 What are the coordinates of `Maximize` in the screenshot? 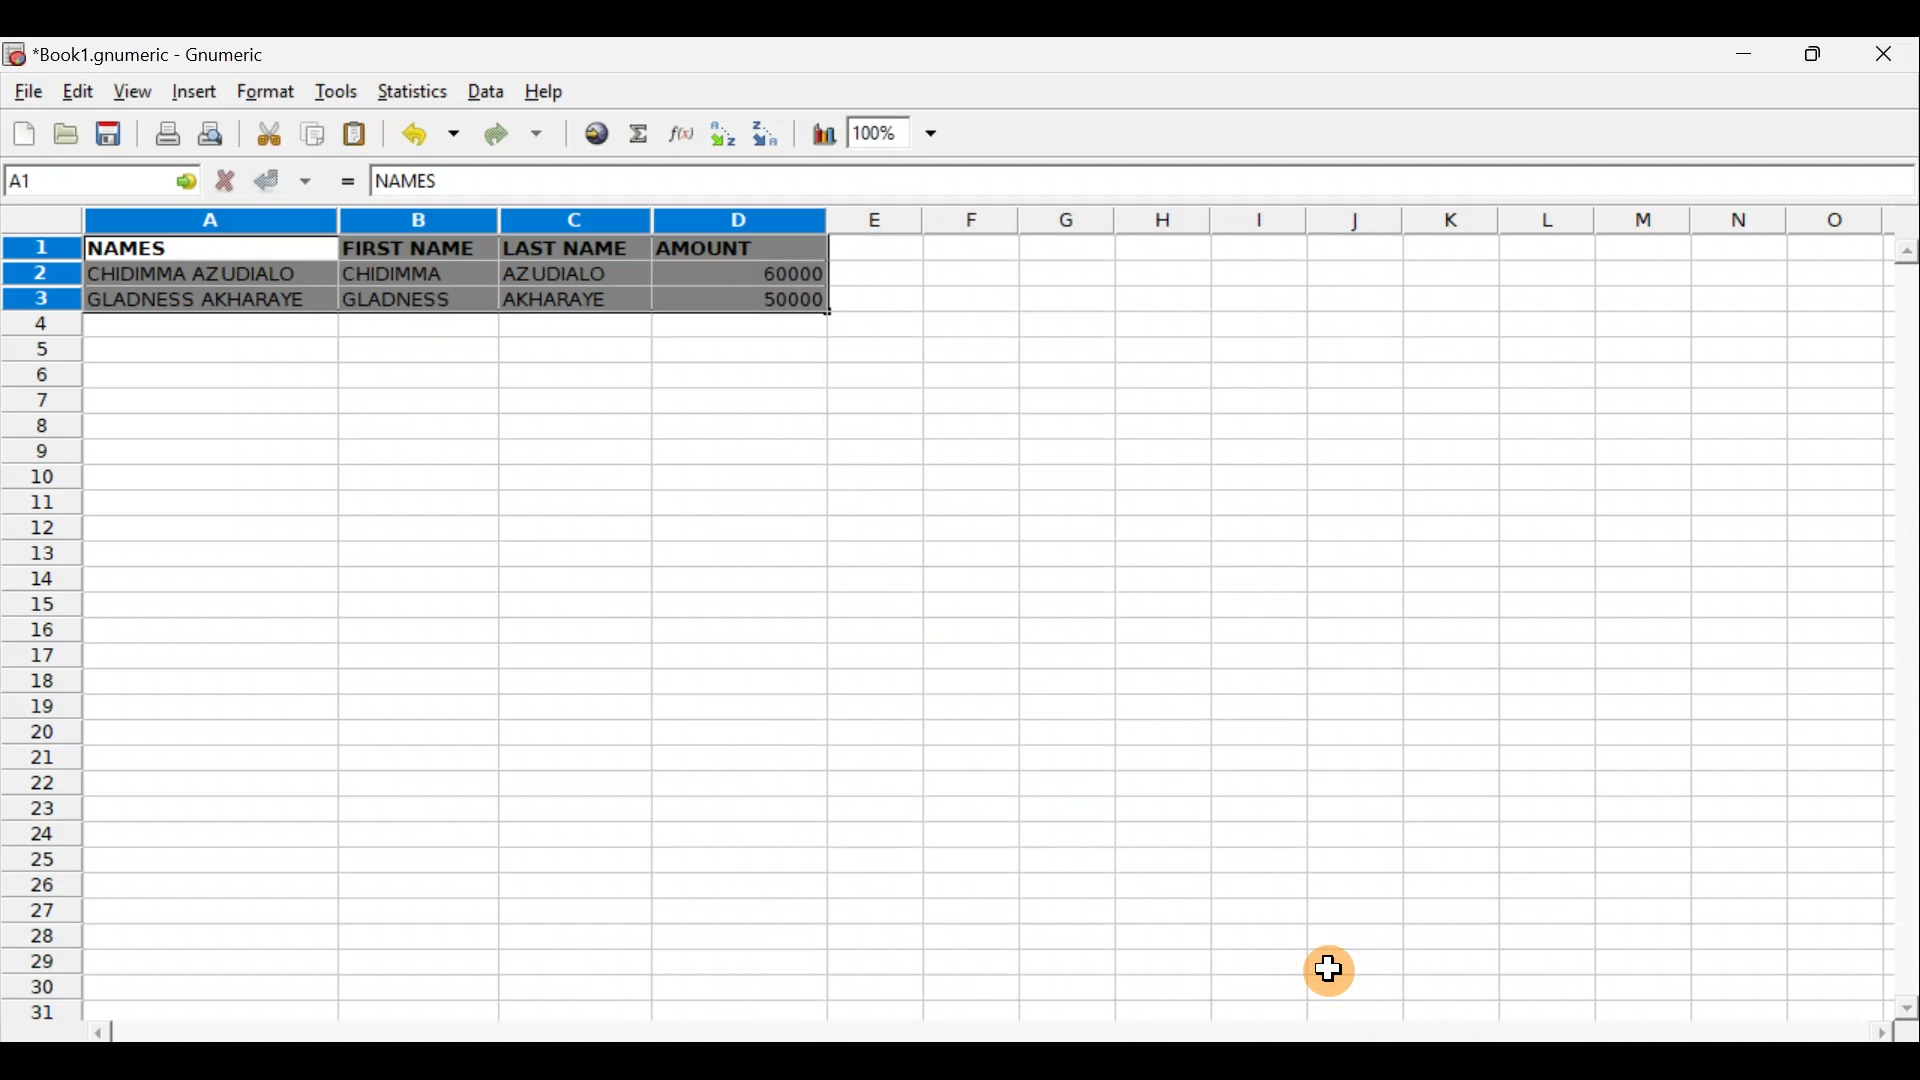 It's located at (1818, 54).